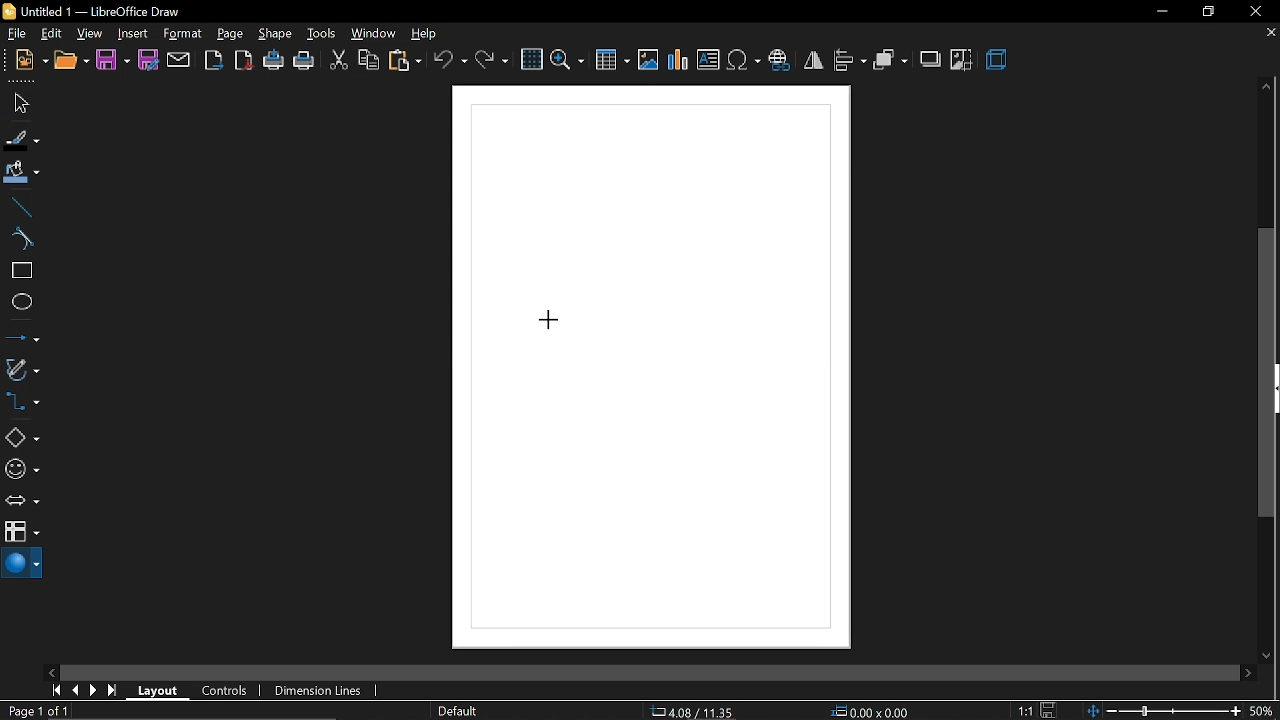  What do you see at coordinates (30, 60) in the screenshot?
I see `new` at bounding box center [30, 60].